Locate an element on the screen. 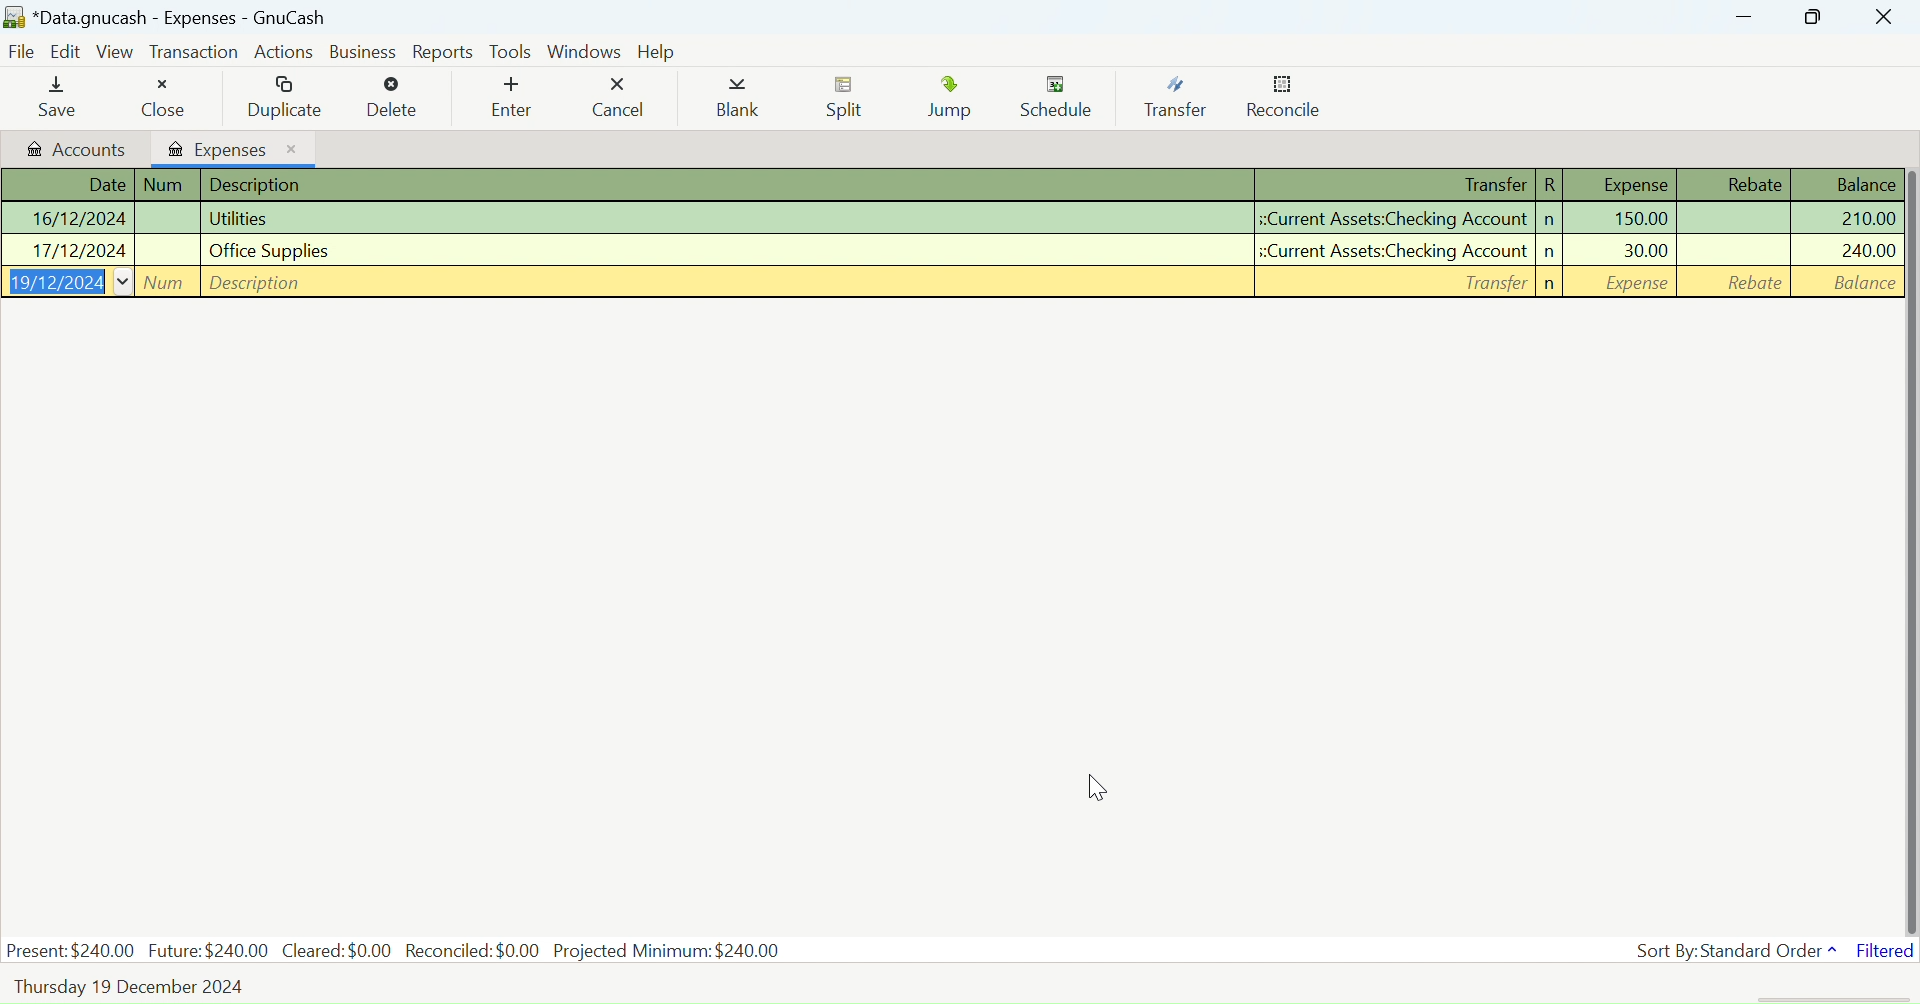 The width and height of the screenshot is (1920, 1004). Utilities Transaction is located at coordinates (959, 218).